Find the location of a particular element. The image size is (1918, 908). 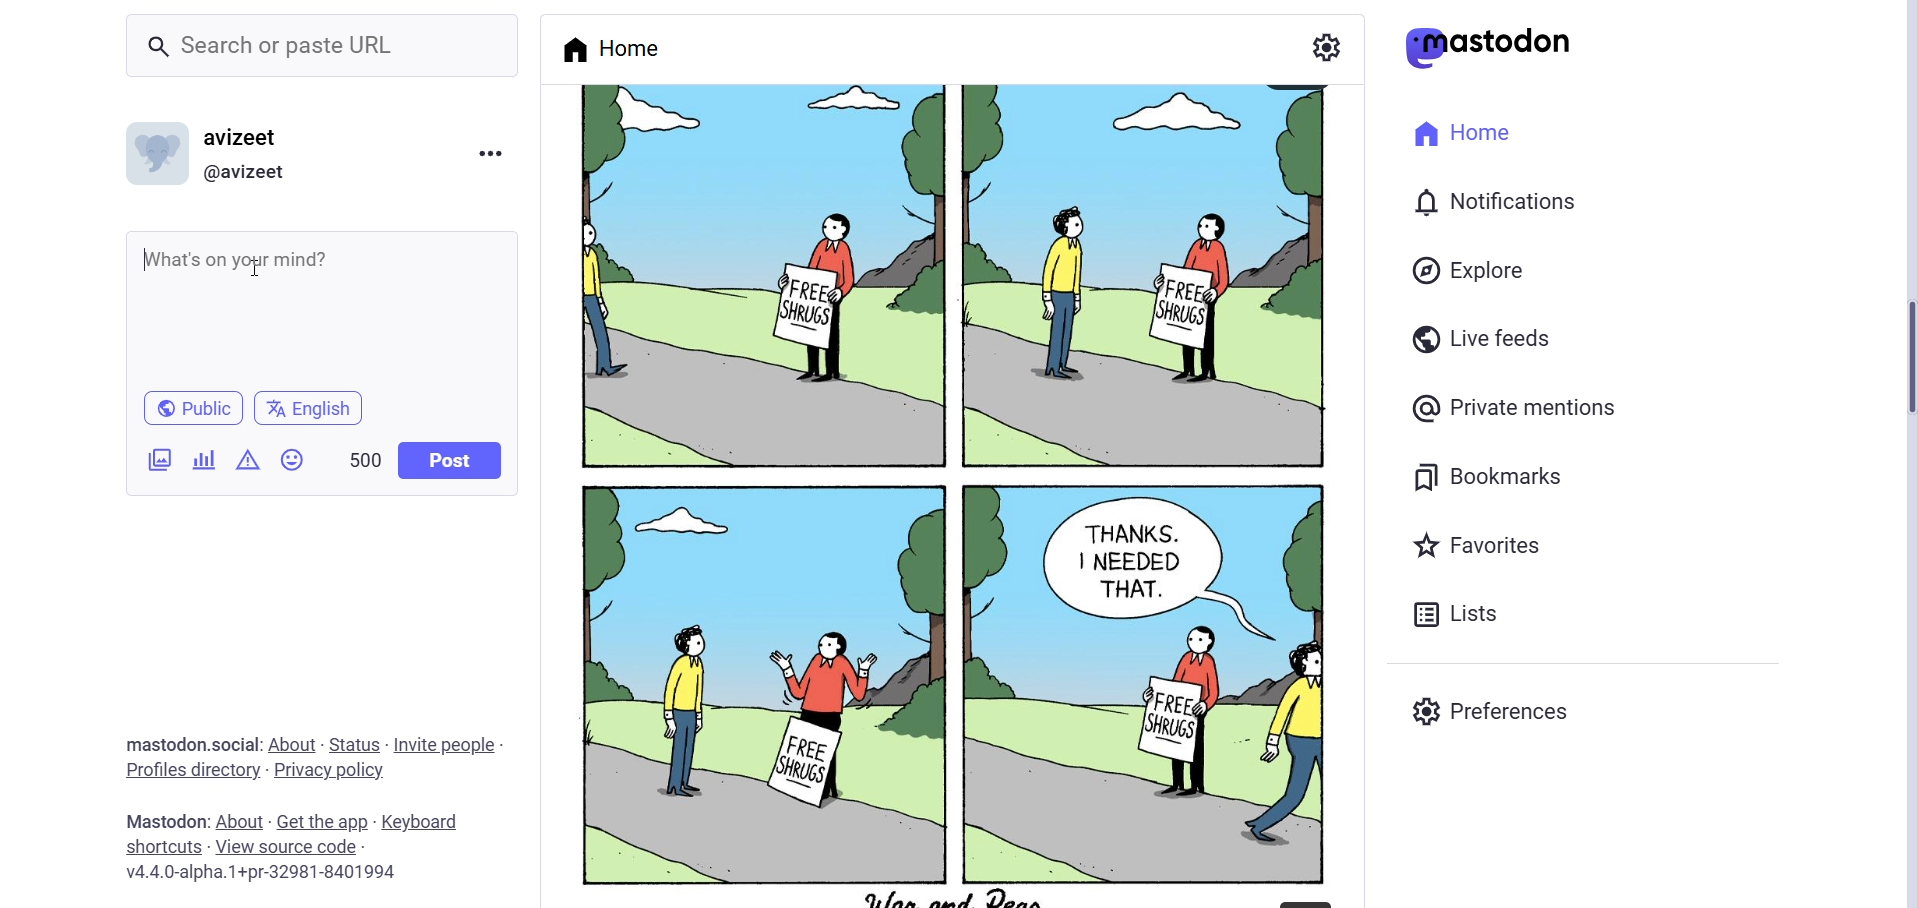

Text is located at coordinates (193, 744).